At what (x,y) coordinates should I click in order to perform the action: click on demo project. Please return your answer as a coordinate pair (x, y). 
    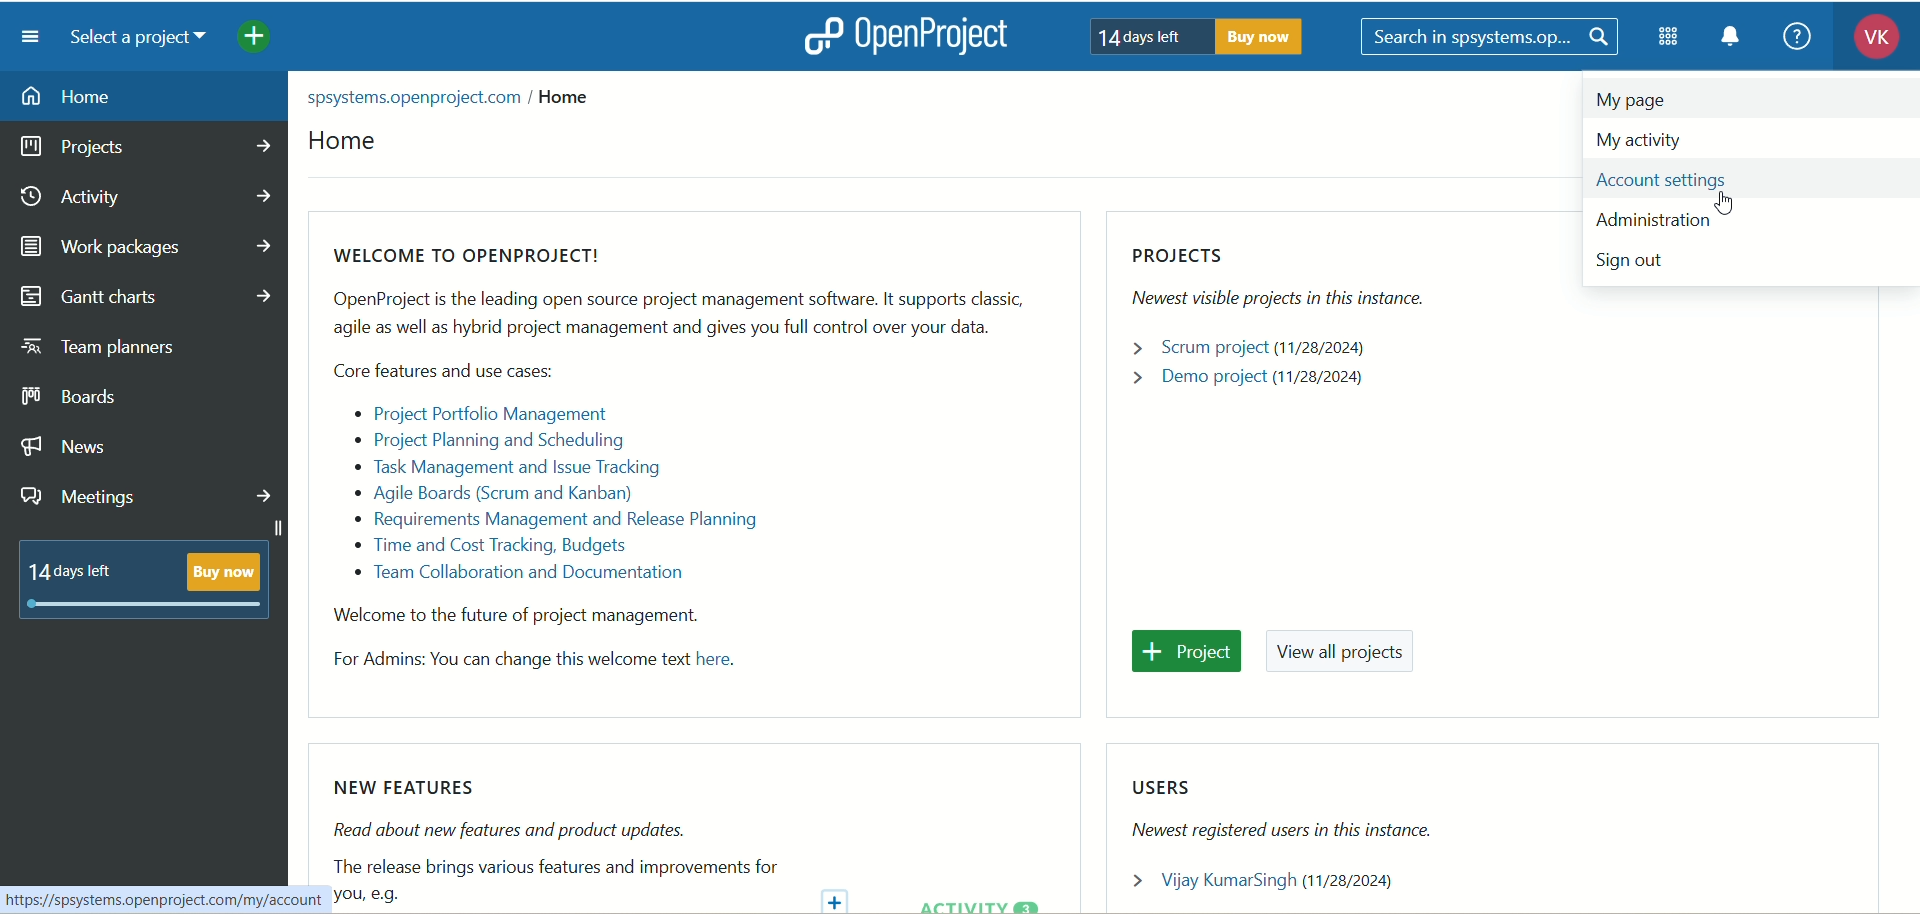
    Looking at the image, I should click on (1249, 383).